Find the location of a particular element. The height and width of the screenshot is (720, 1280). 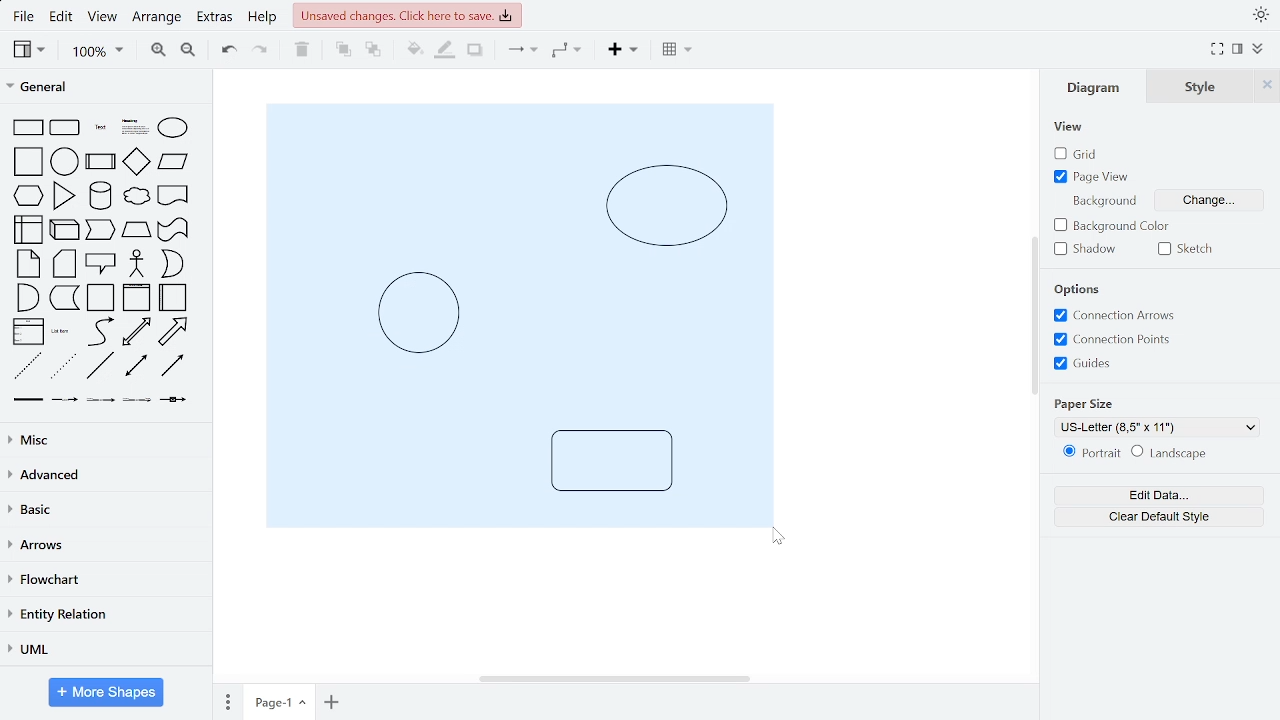

dashed line is located at coordinates (27, 366).